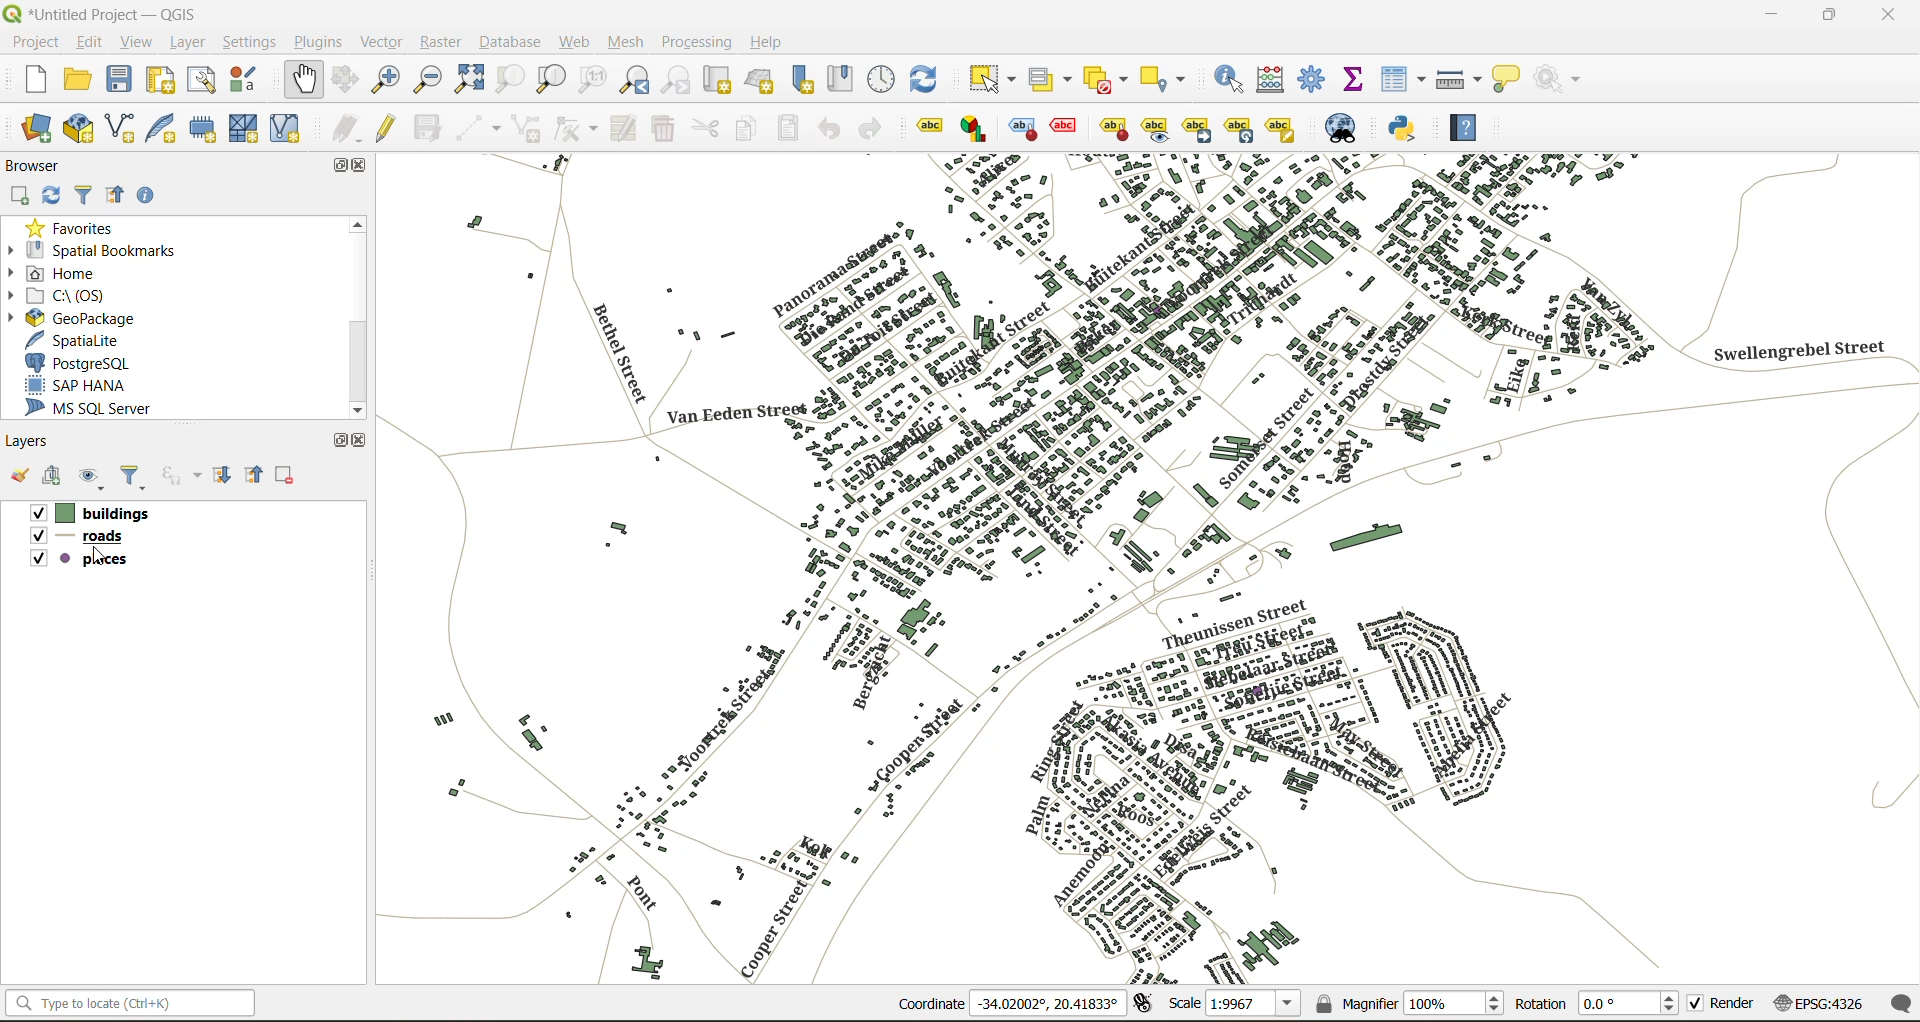 This screenshot has height=1022, width=1920. I want to click on print layout, so click(162, 82).